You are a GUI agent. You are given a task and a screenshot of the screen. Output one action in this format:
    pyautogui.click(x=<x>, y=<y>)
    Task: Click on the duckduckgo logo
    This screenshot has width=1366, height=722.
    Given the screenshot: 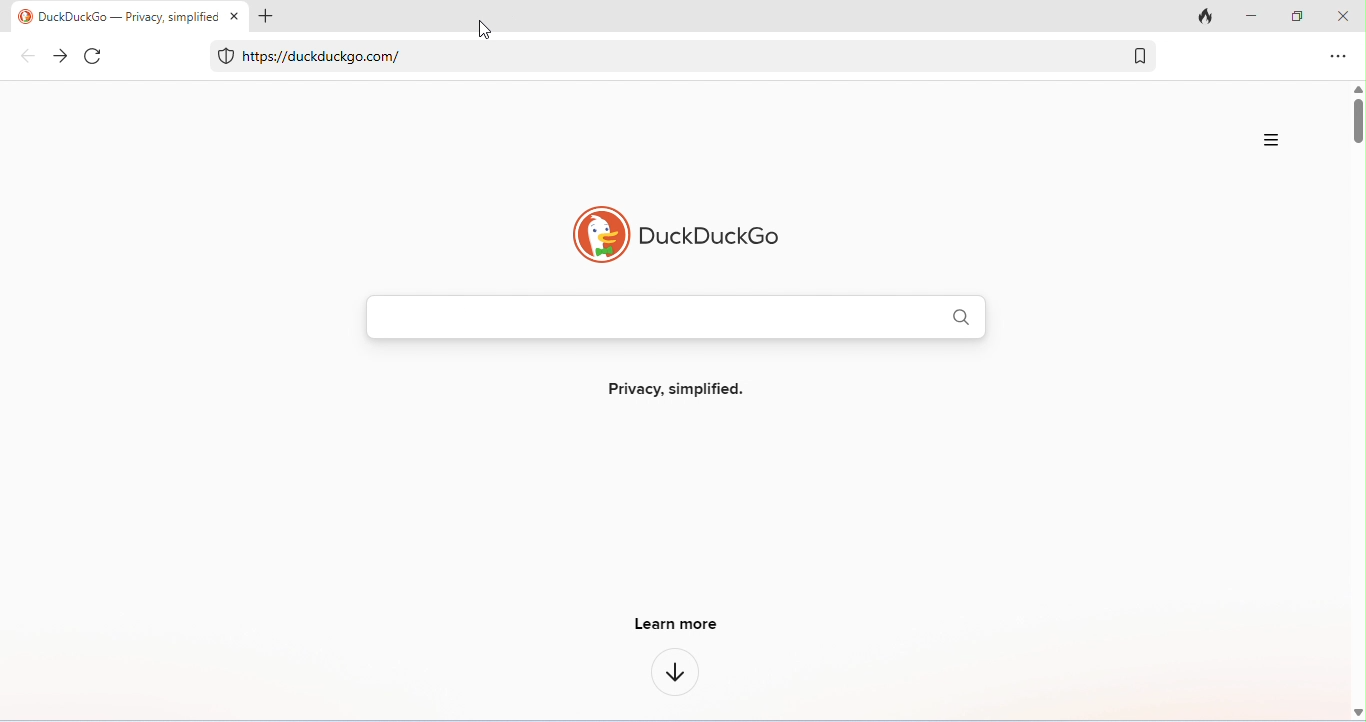 What is the action you would take?
    pyautogui.click(x=671, y=233)
    